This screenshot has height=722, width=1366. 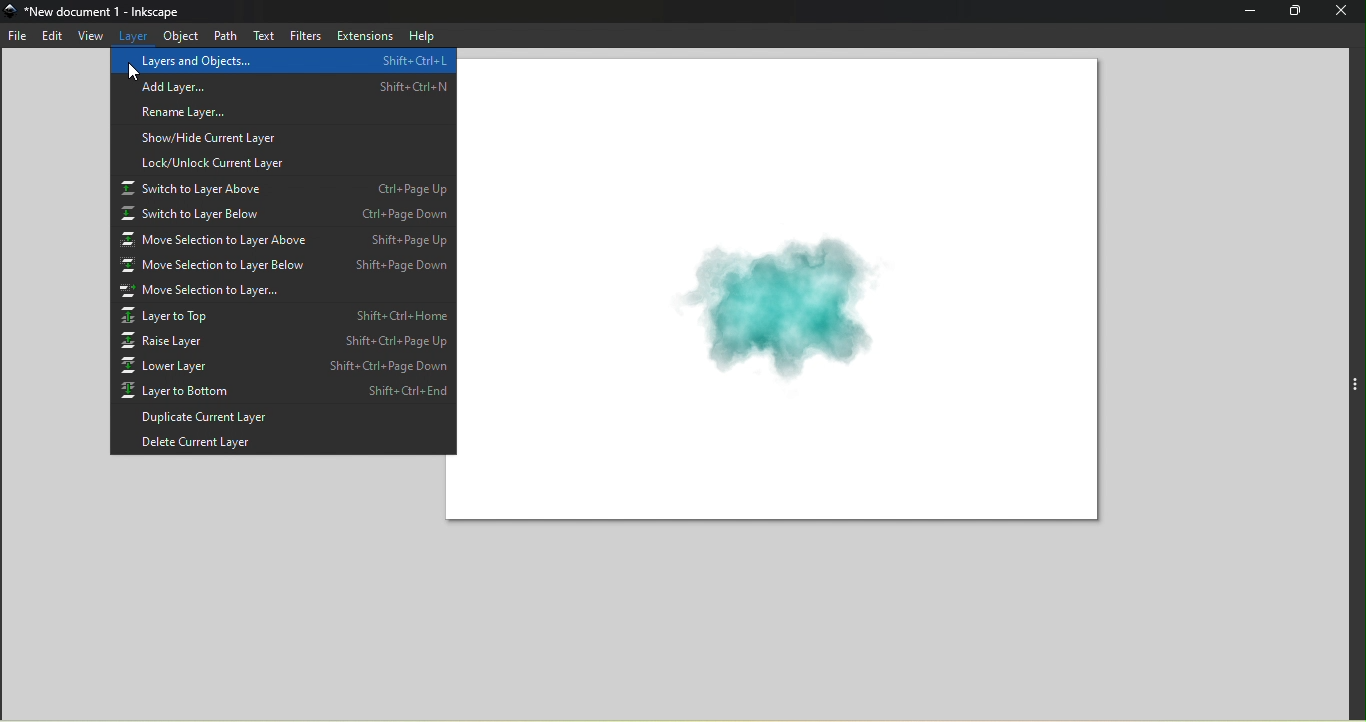 I want to click on Help, so click(x=419, y=35).